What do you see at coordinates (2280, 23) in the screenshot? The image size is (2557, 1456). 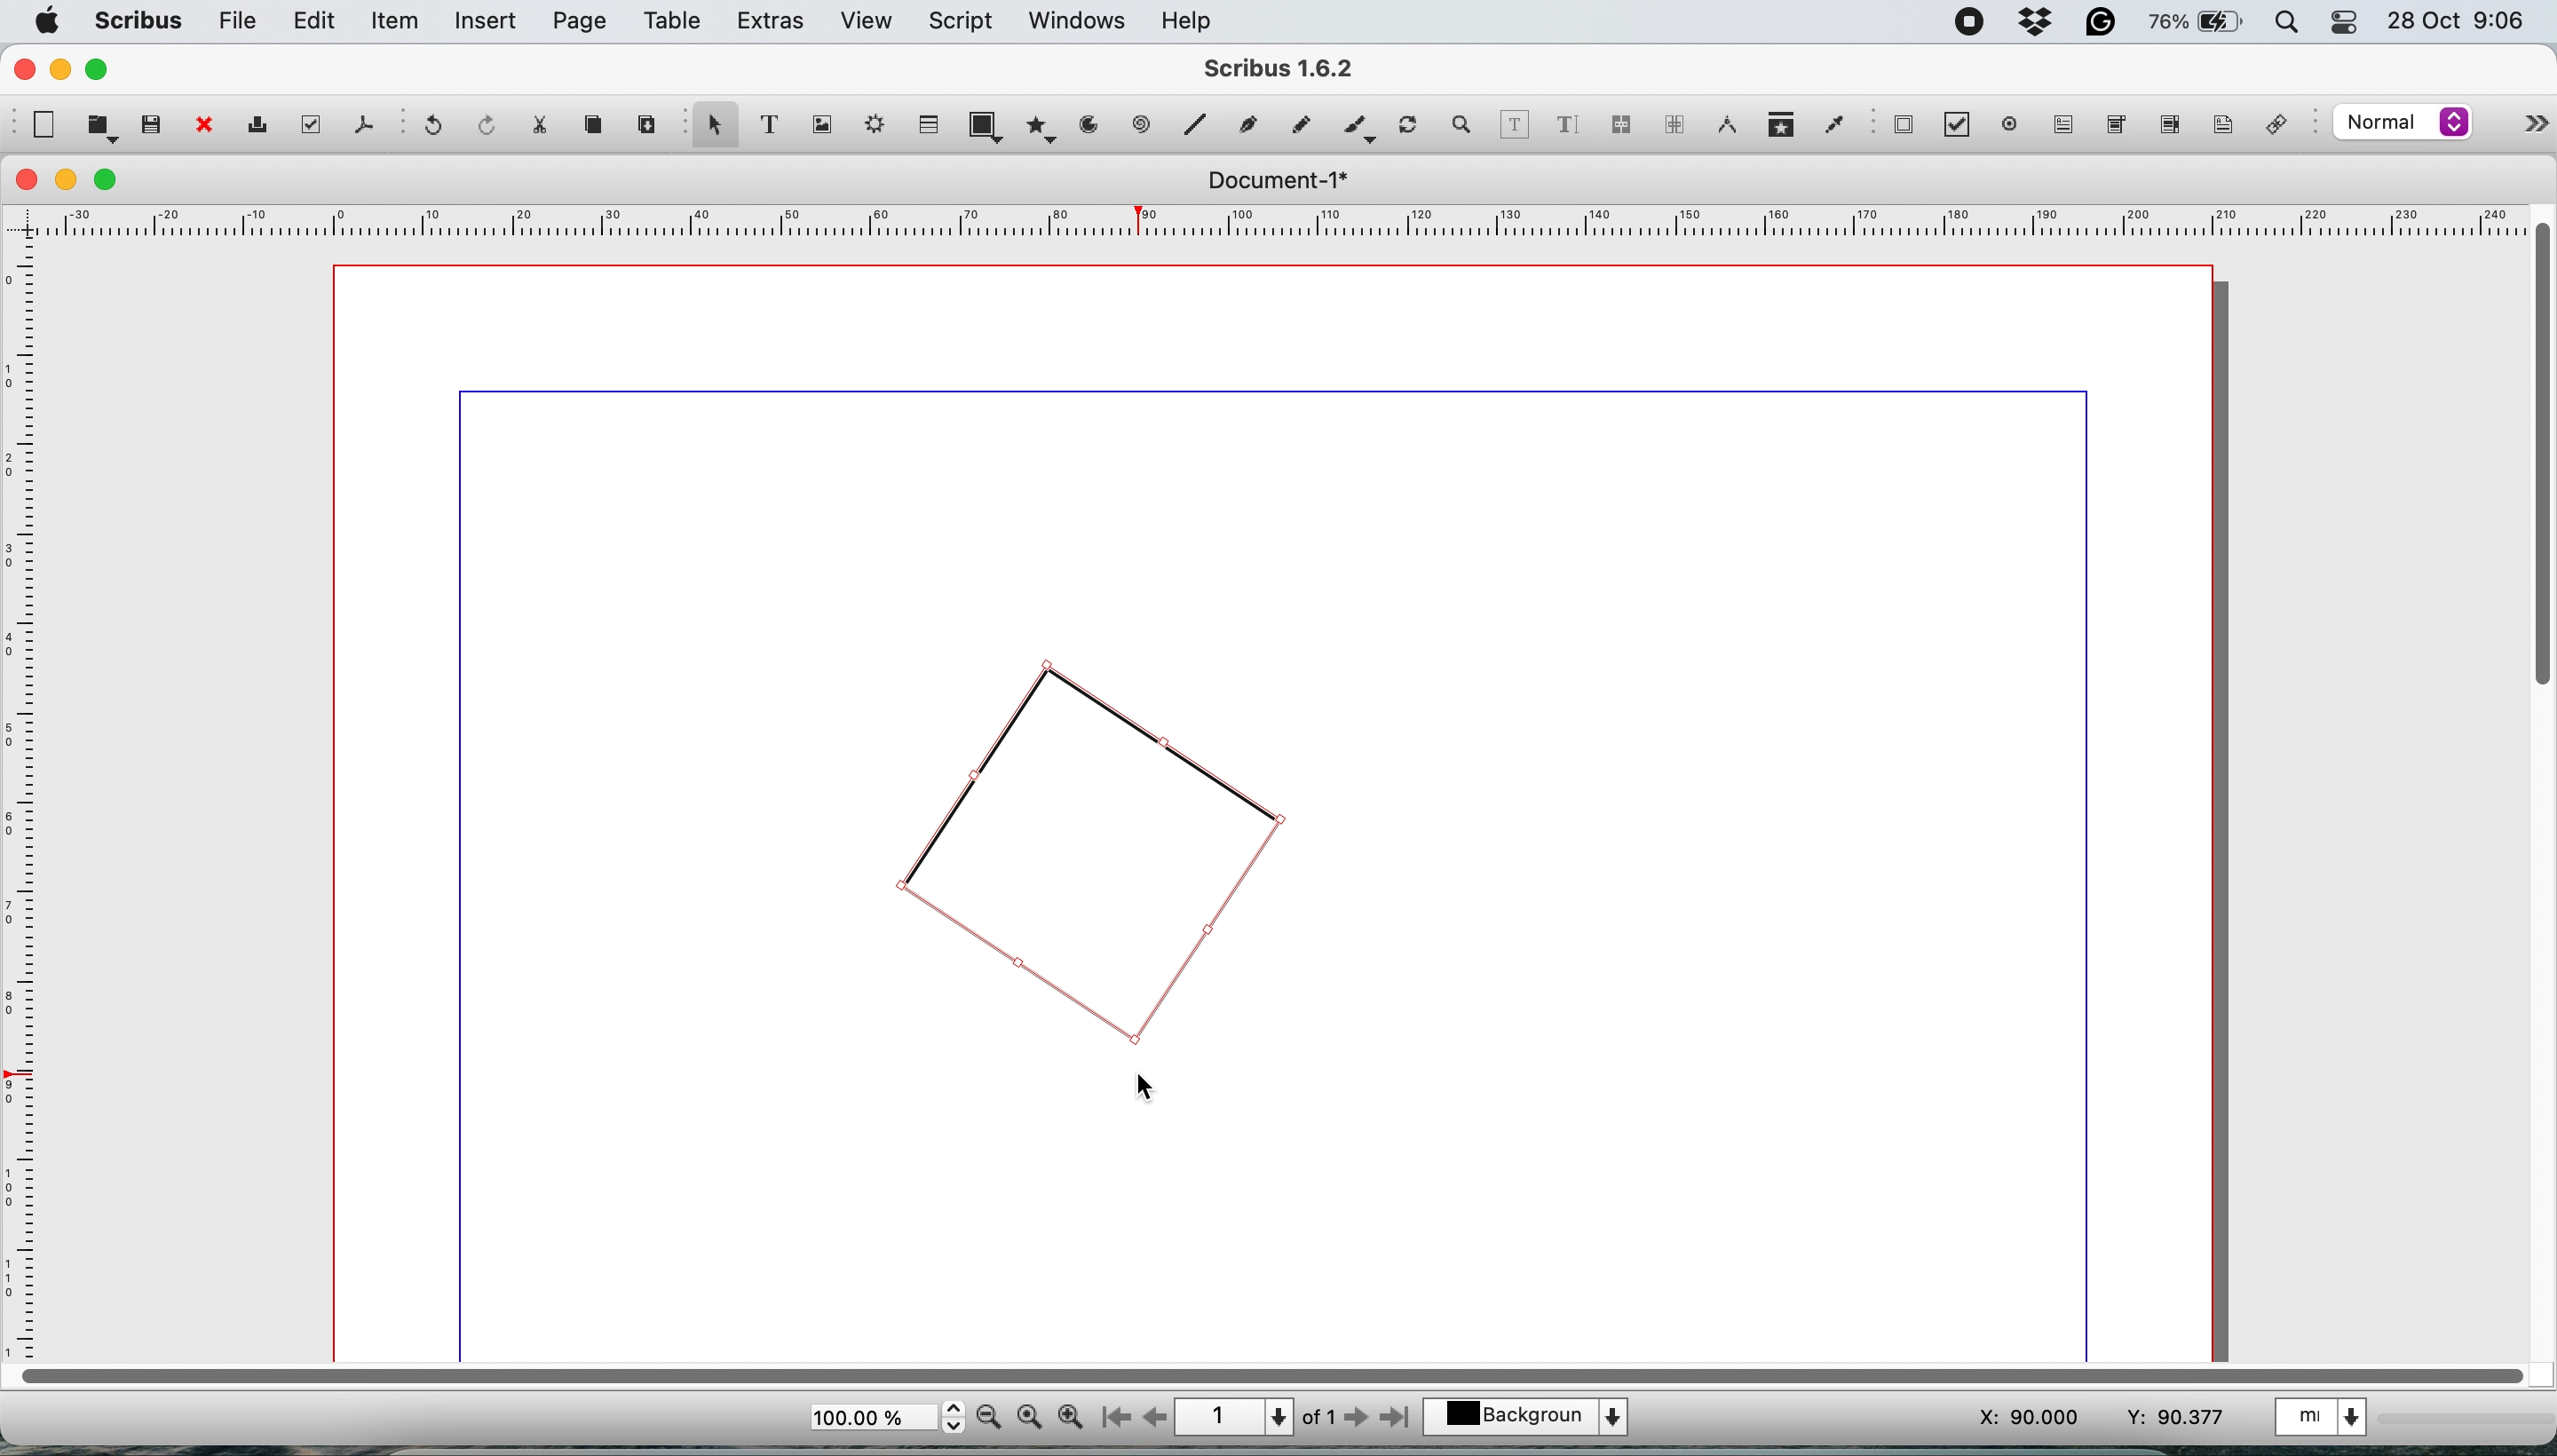 I see `spotlight search` at bounding box center [2280, 23].